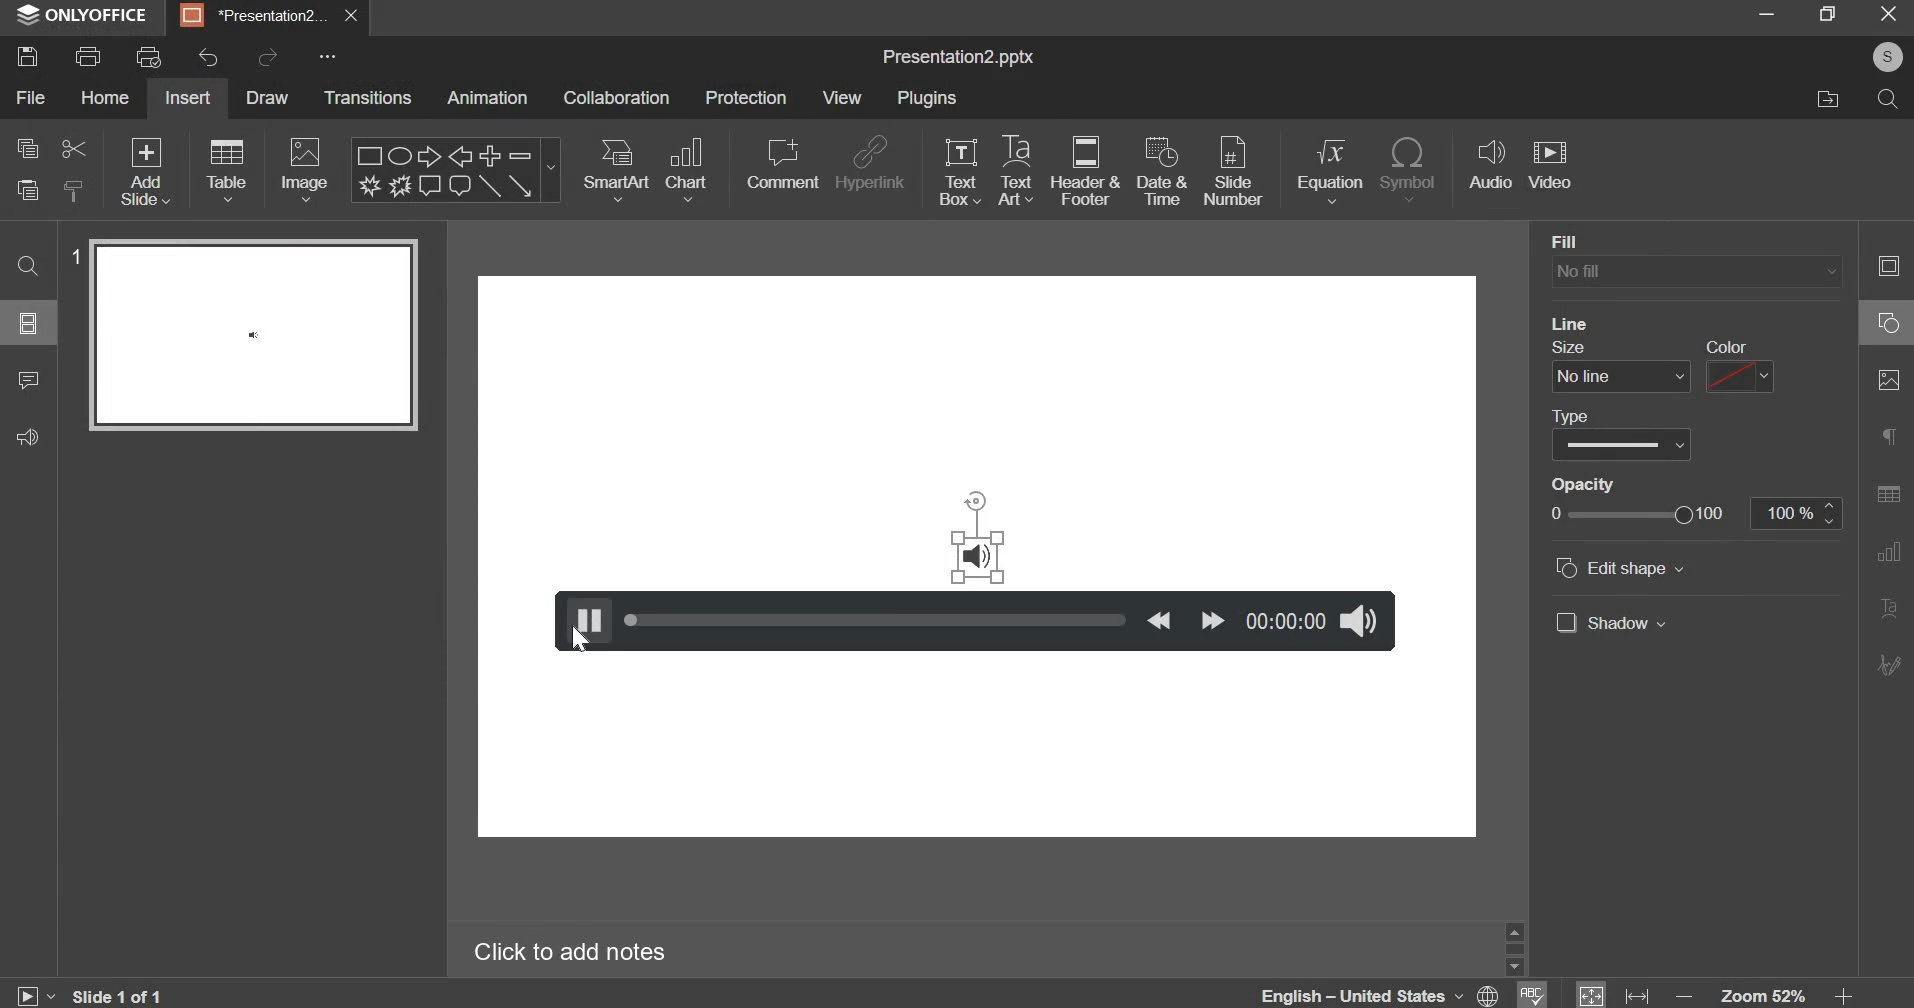 Image resolution: width=1914 pixels, height=1008 pixels. What do you see at coordinates (1887, 265) in the screenshot?
I see `slide settings` at bounding box center [1887, 265].